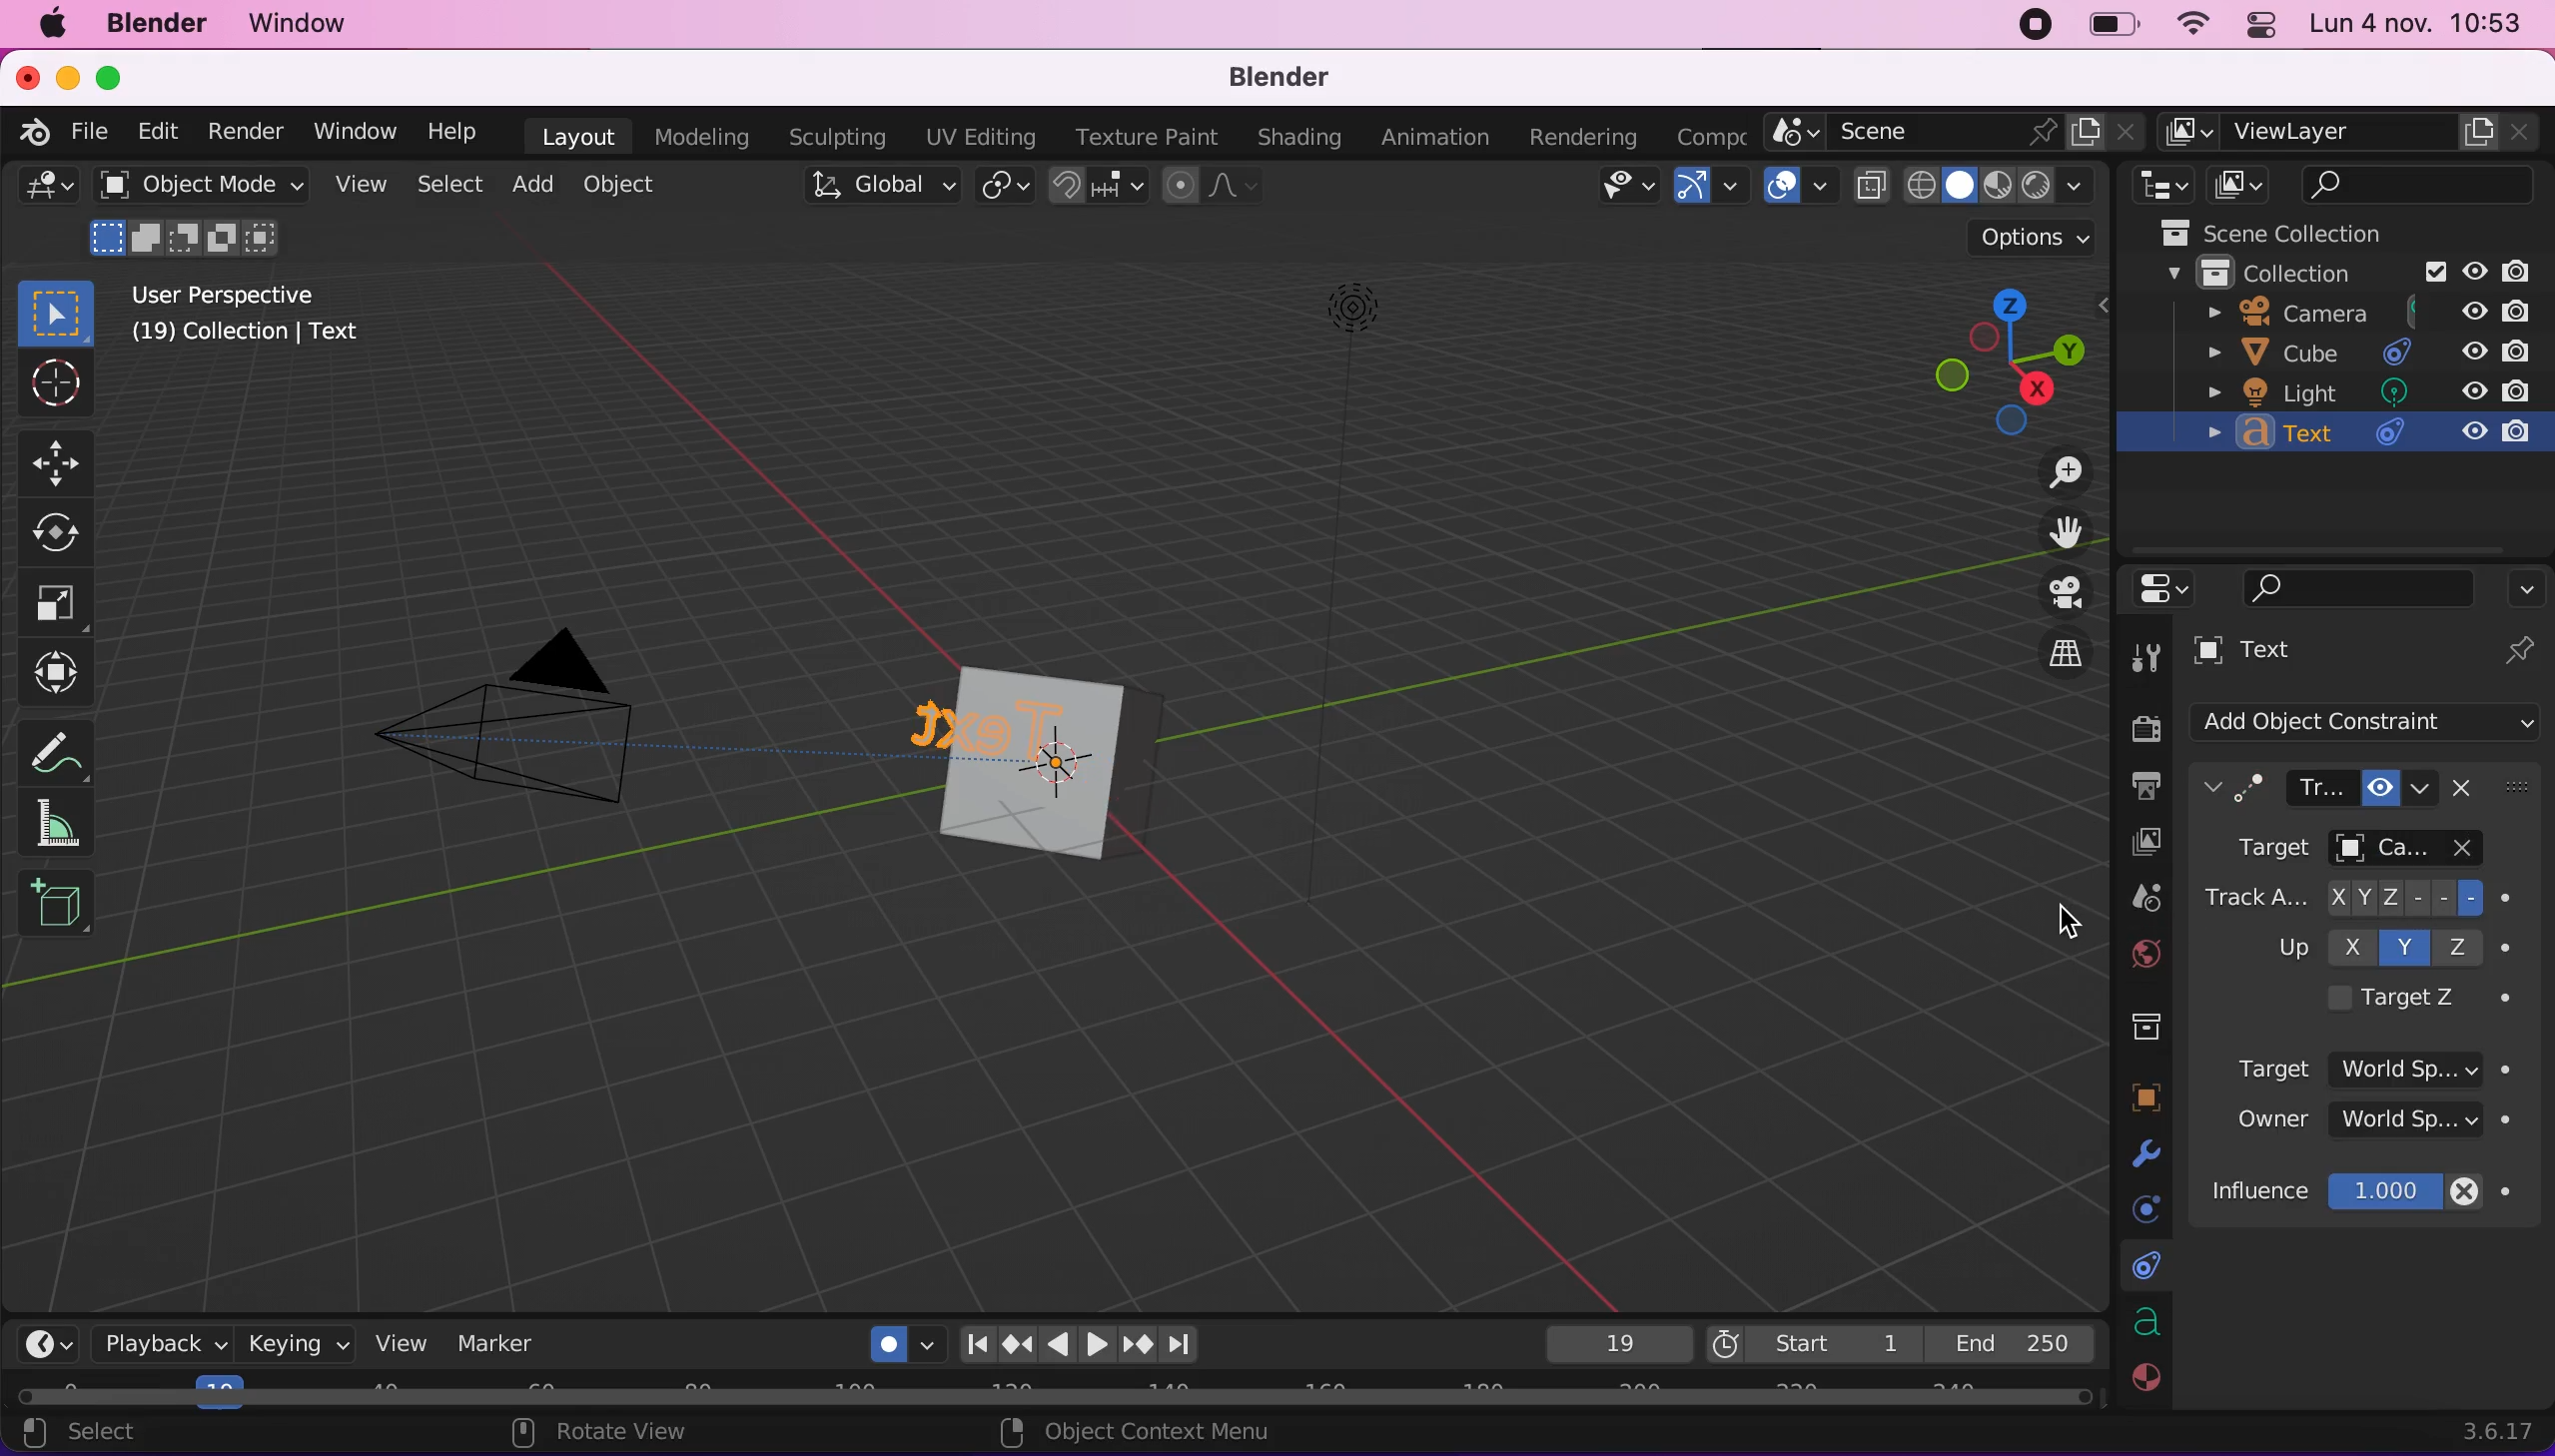 This screenshot has width=2555, height=1456. What do you see at coordinates (2146, 1382) in the screenshot?
I see `material` at bounding box center [2146, 1382].